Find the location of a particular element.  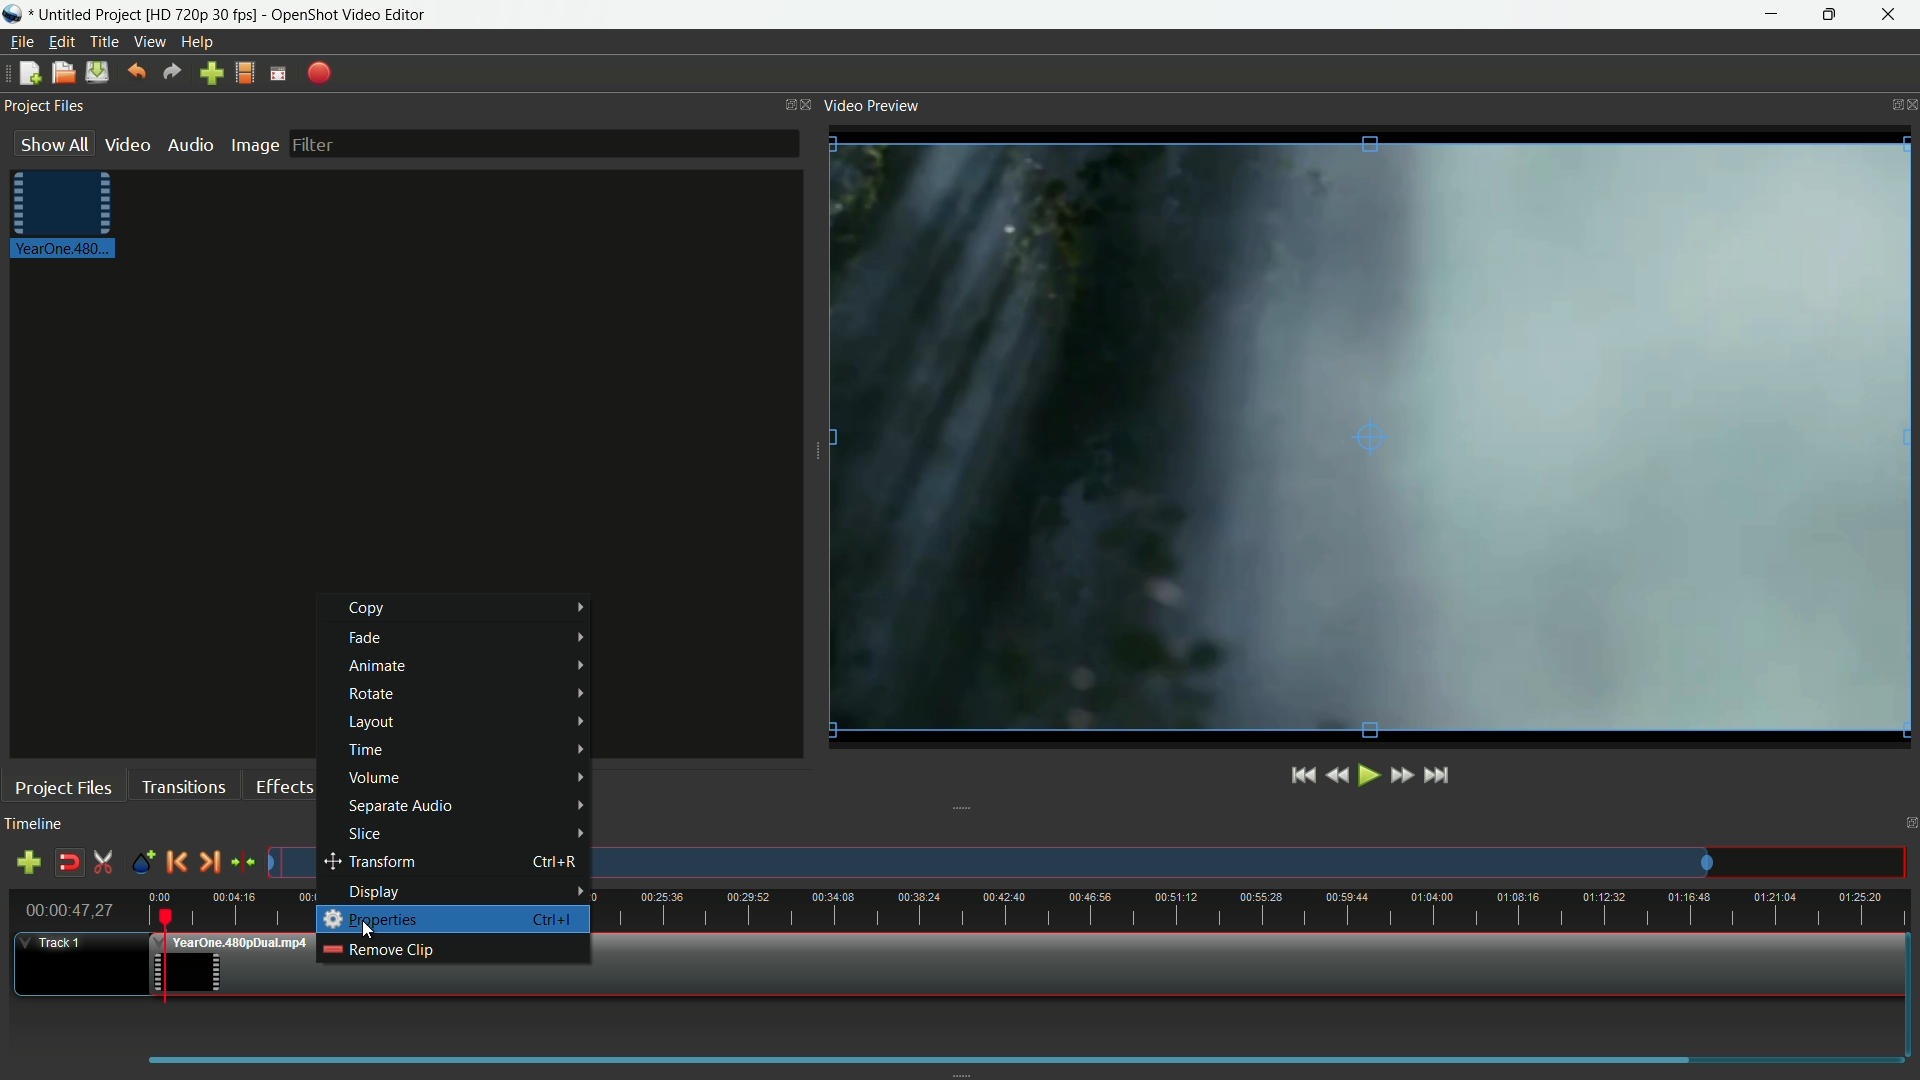

video in timeline is located at coordinates (1027, 983).